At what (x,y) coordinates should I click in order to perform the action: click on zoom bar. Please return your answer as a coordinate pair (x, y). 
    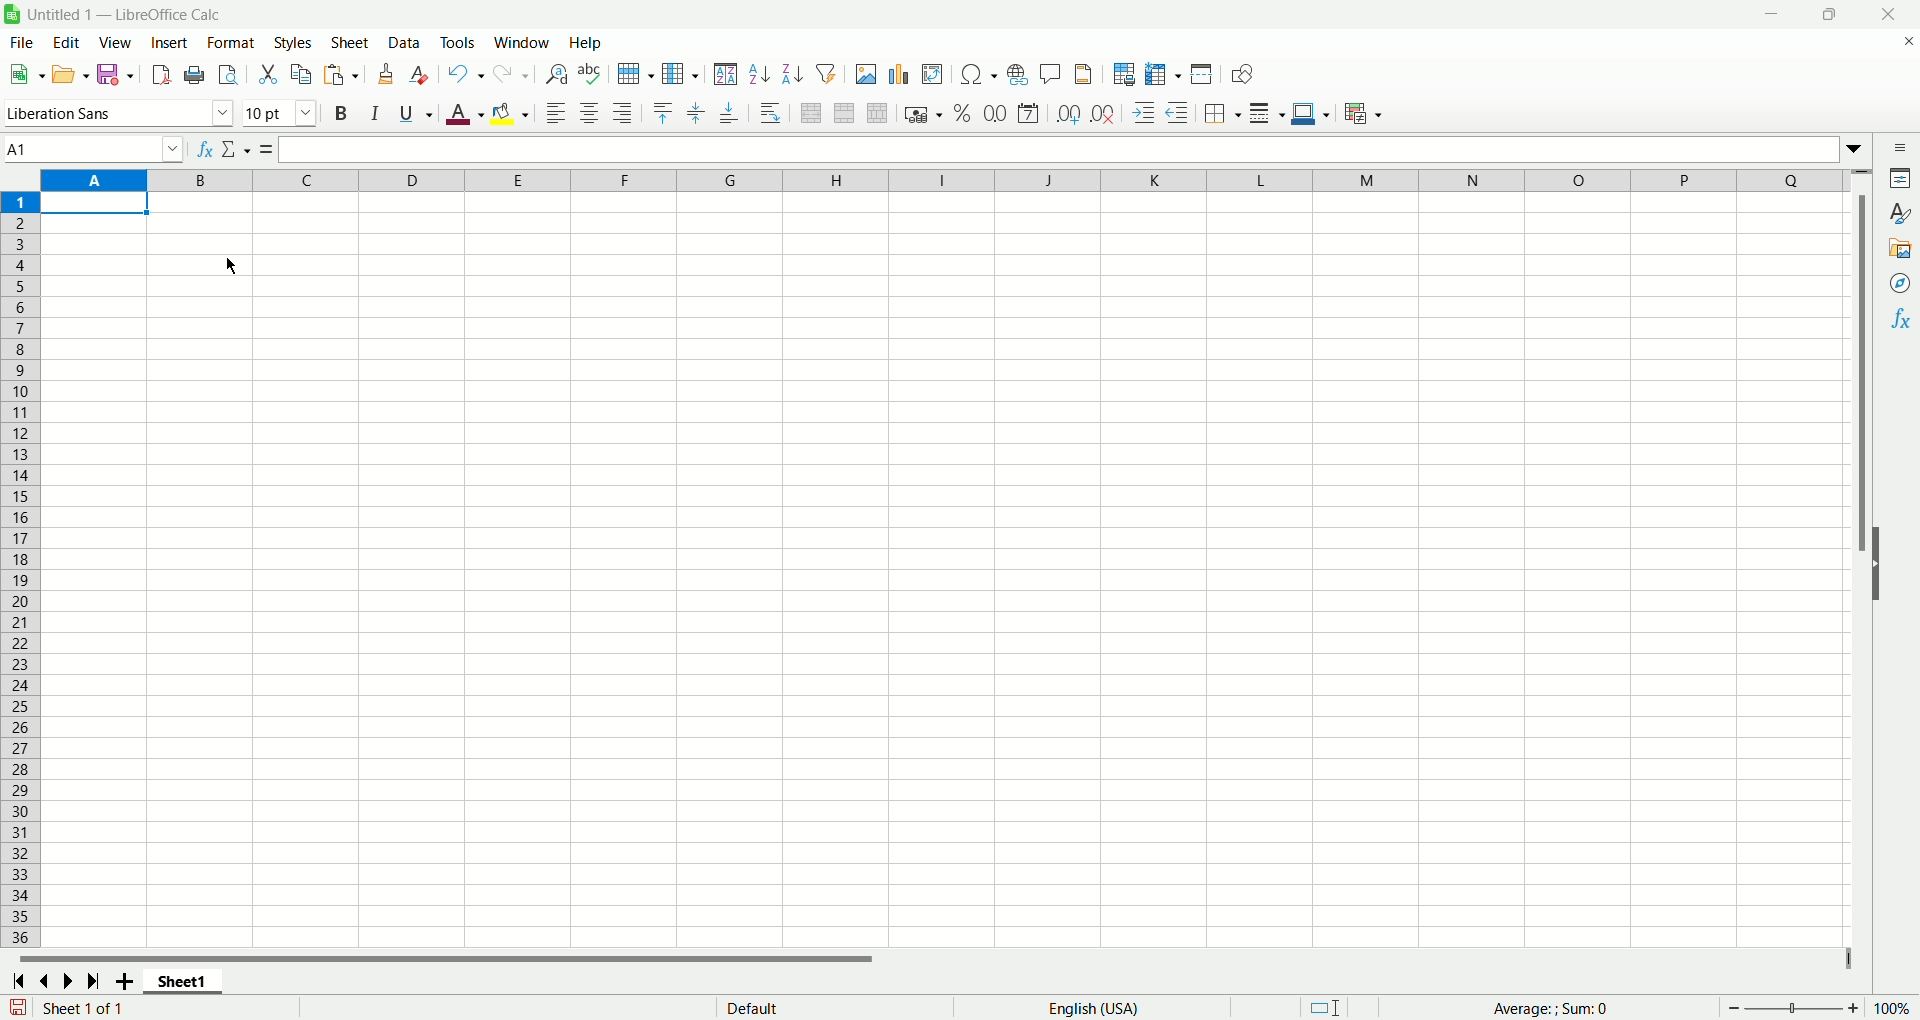
    Looking at the image, I should click on (1793, 1008).